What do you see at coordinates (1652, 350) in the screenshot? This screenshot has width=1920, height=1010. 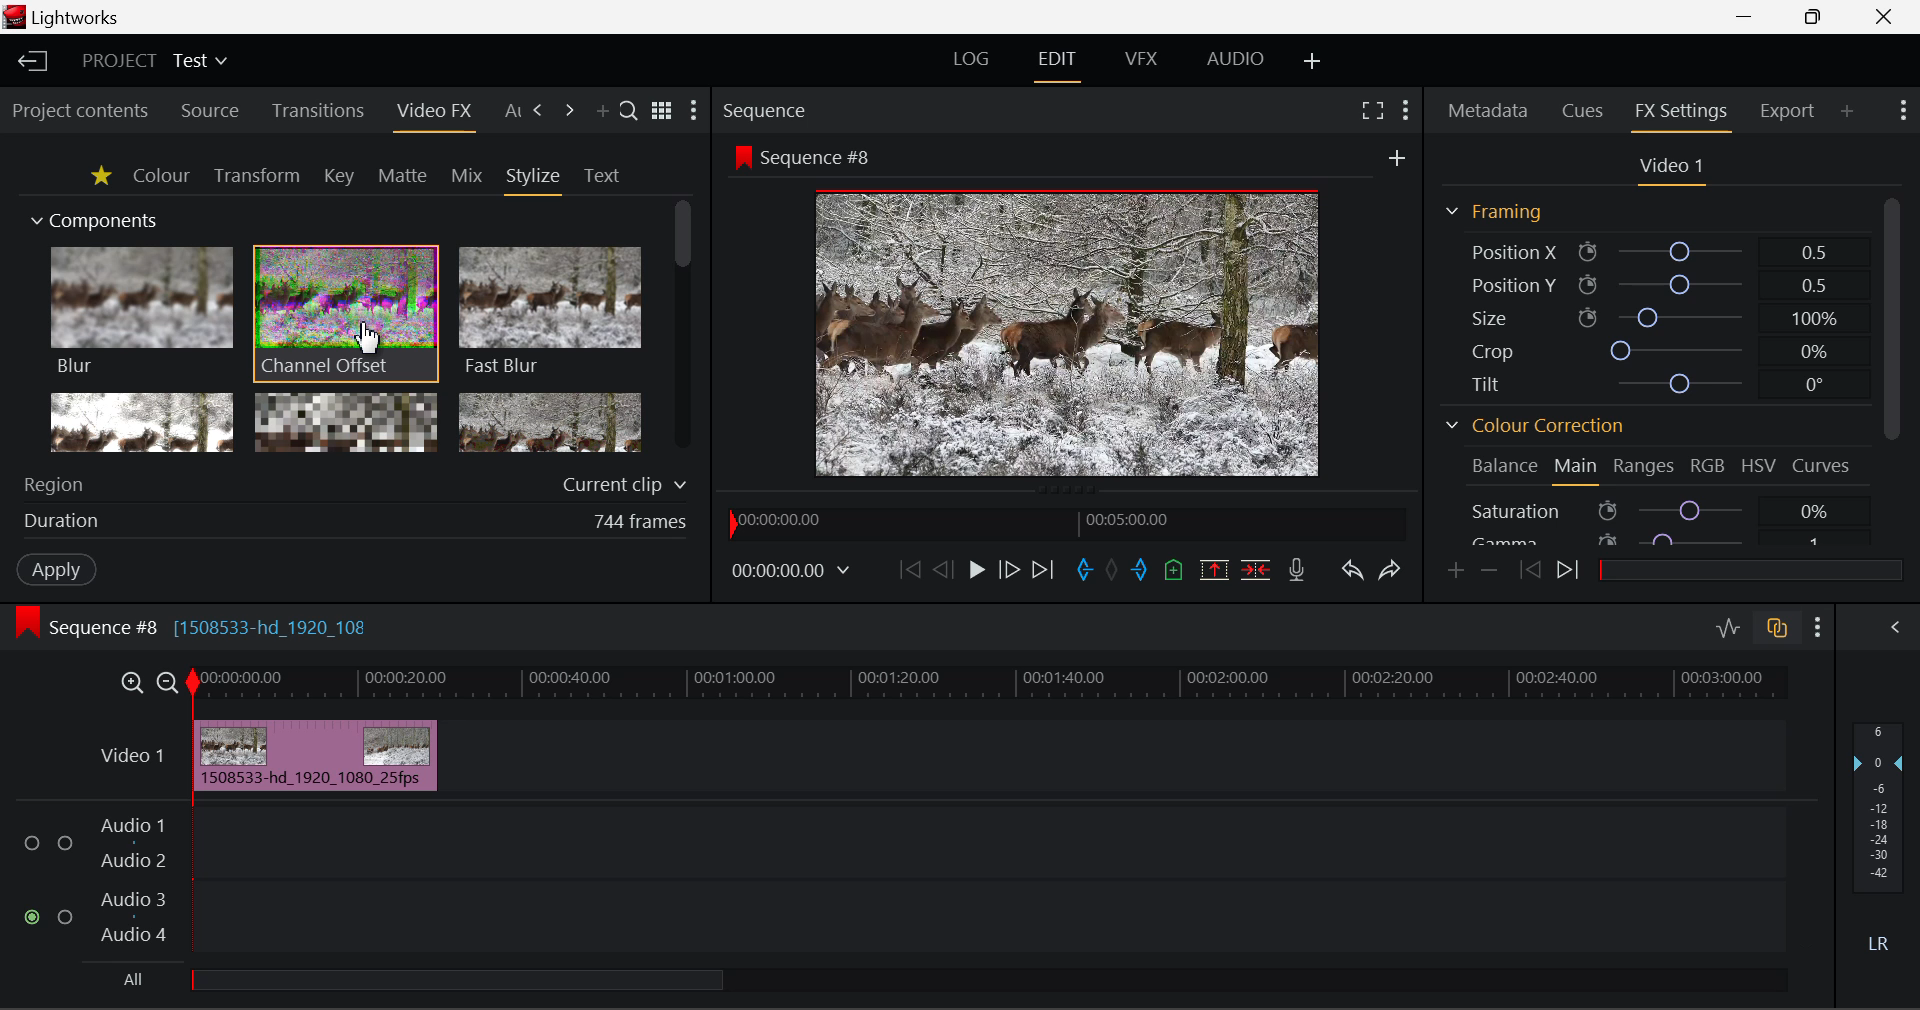 I see `Crop` at bounding box center [1652, 350].